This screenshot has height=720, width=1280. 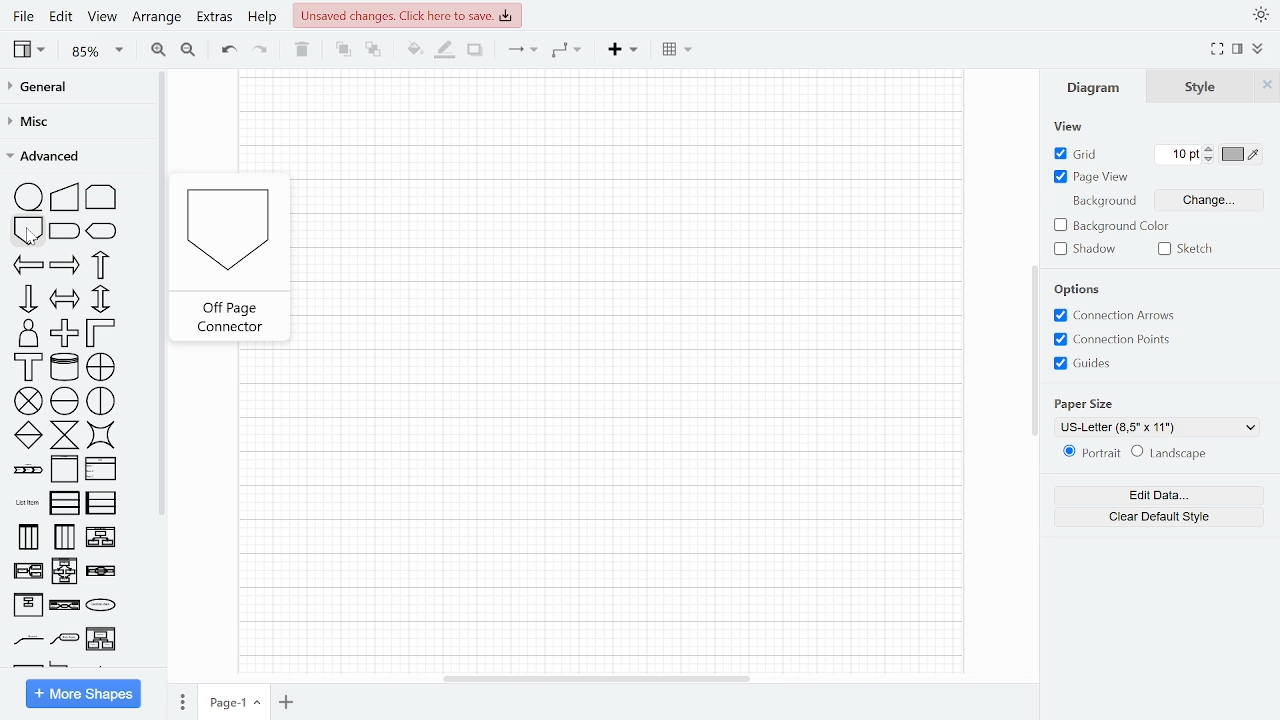 I want to click on Insert, so click(x=622, y=52).